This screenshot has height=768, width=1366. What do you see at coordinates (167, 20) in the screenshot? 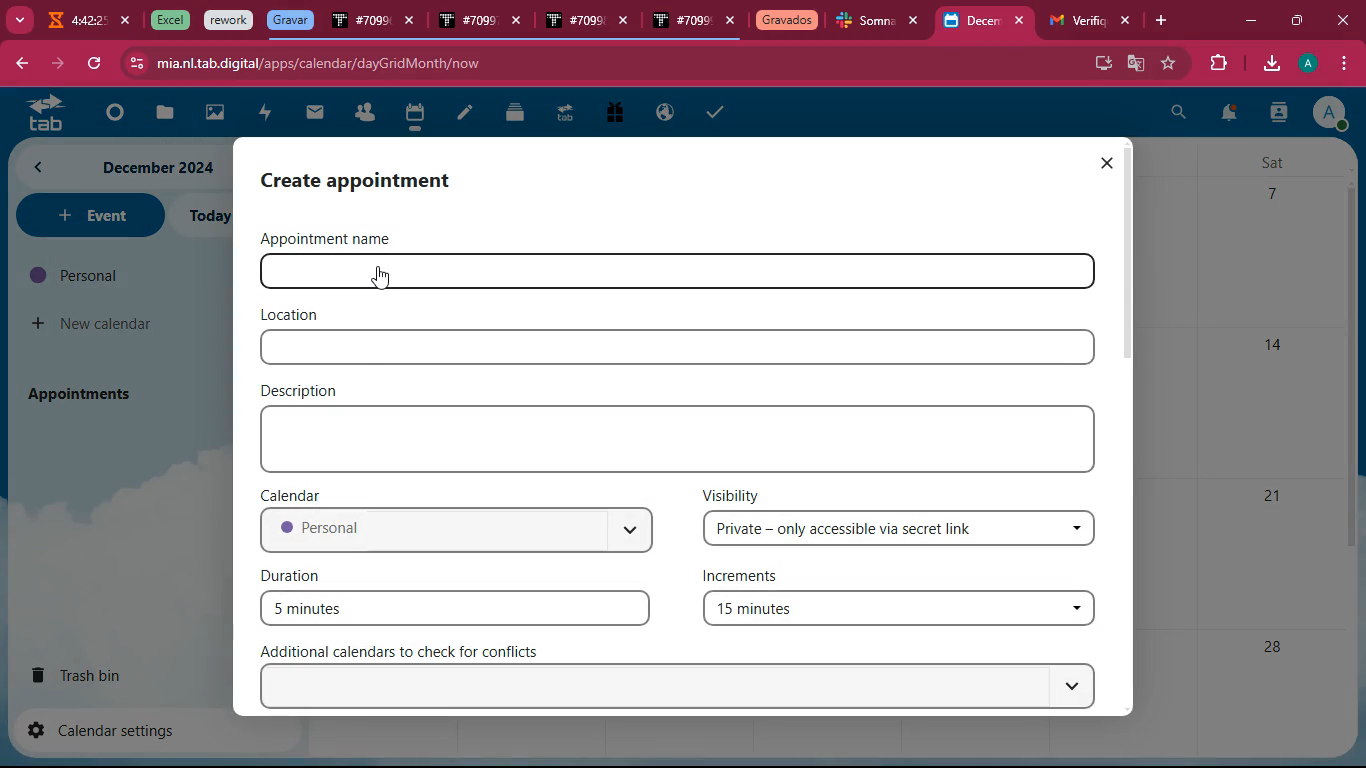
I see `tab` at bounding box center [167, 20].